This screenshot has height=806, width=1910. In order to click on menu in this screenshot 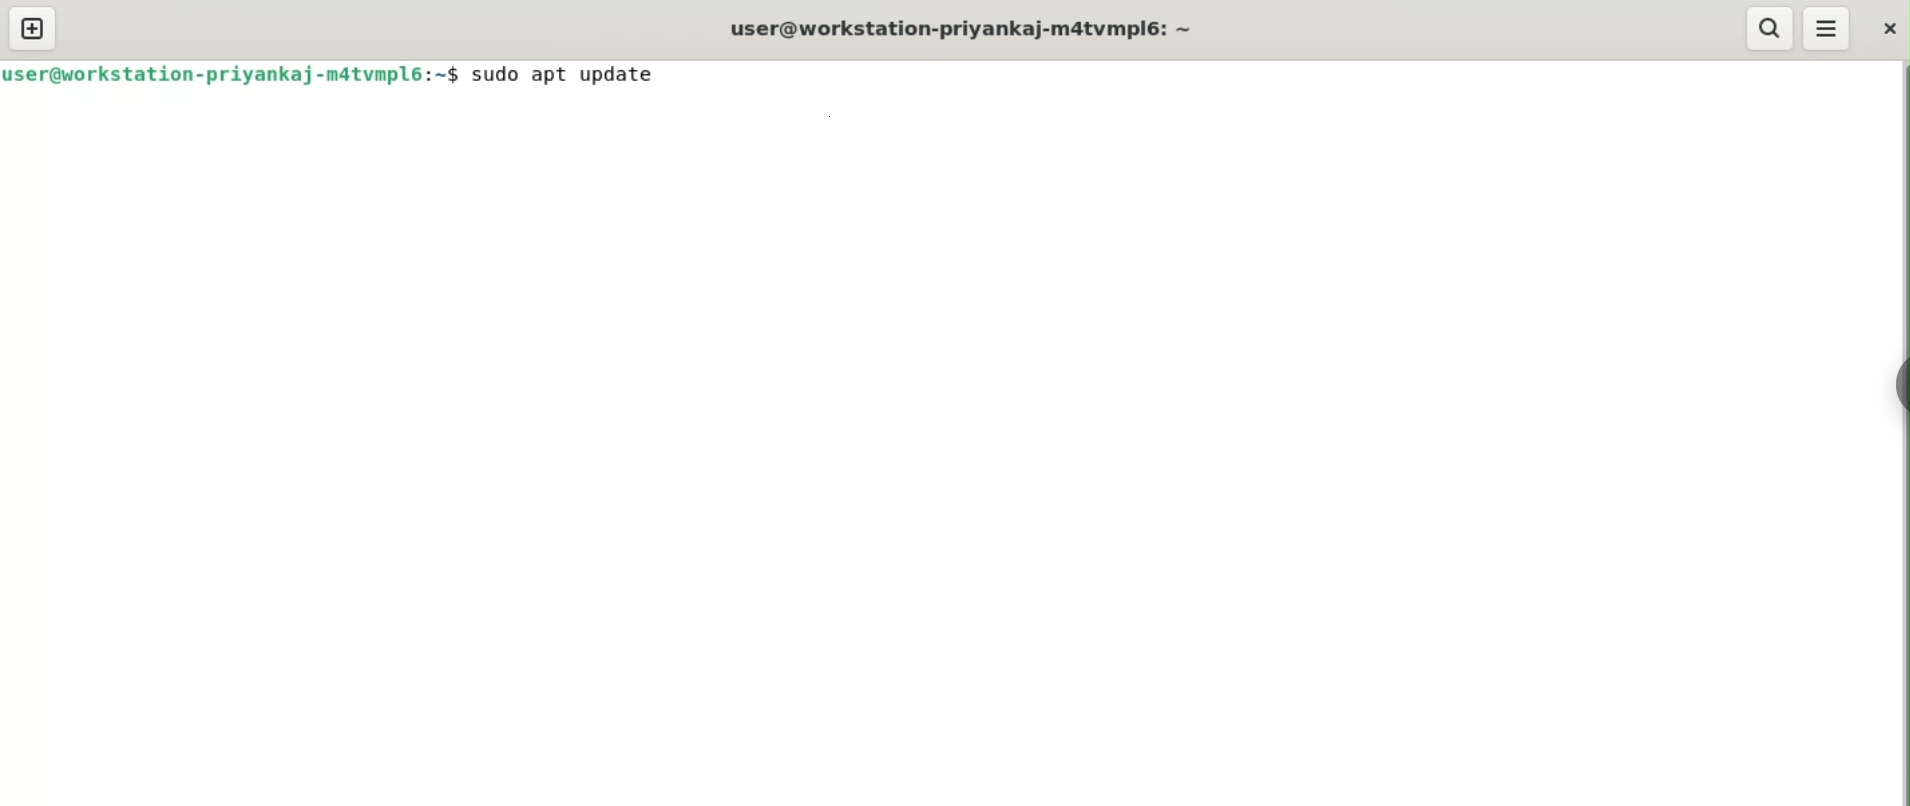, I will do `click(1827, 27)`.